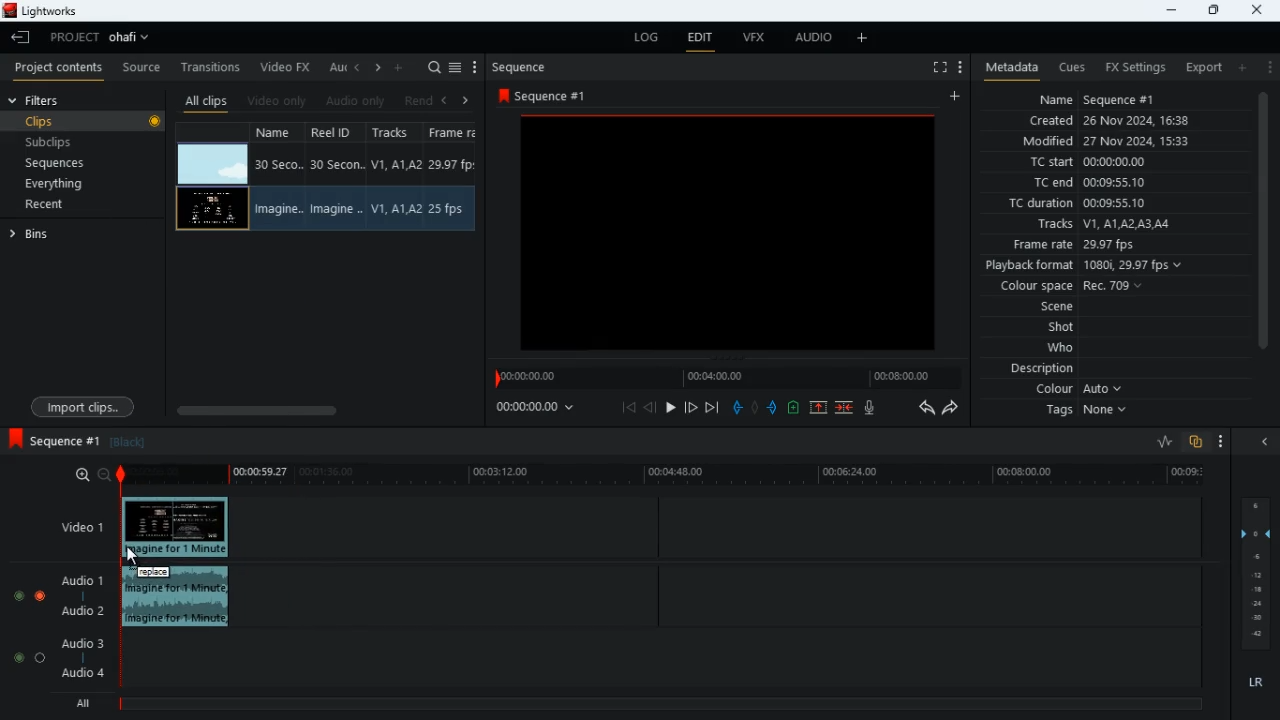  I want to click on everything, so click(76, 183).